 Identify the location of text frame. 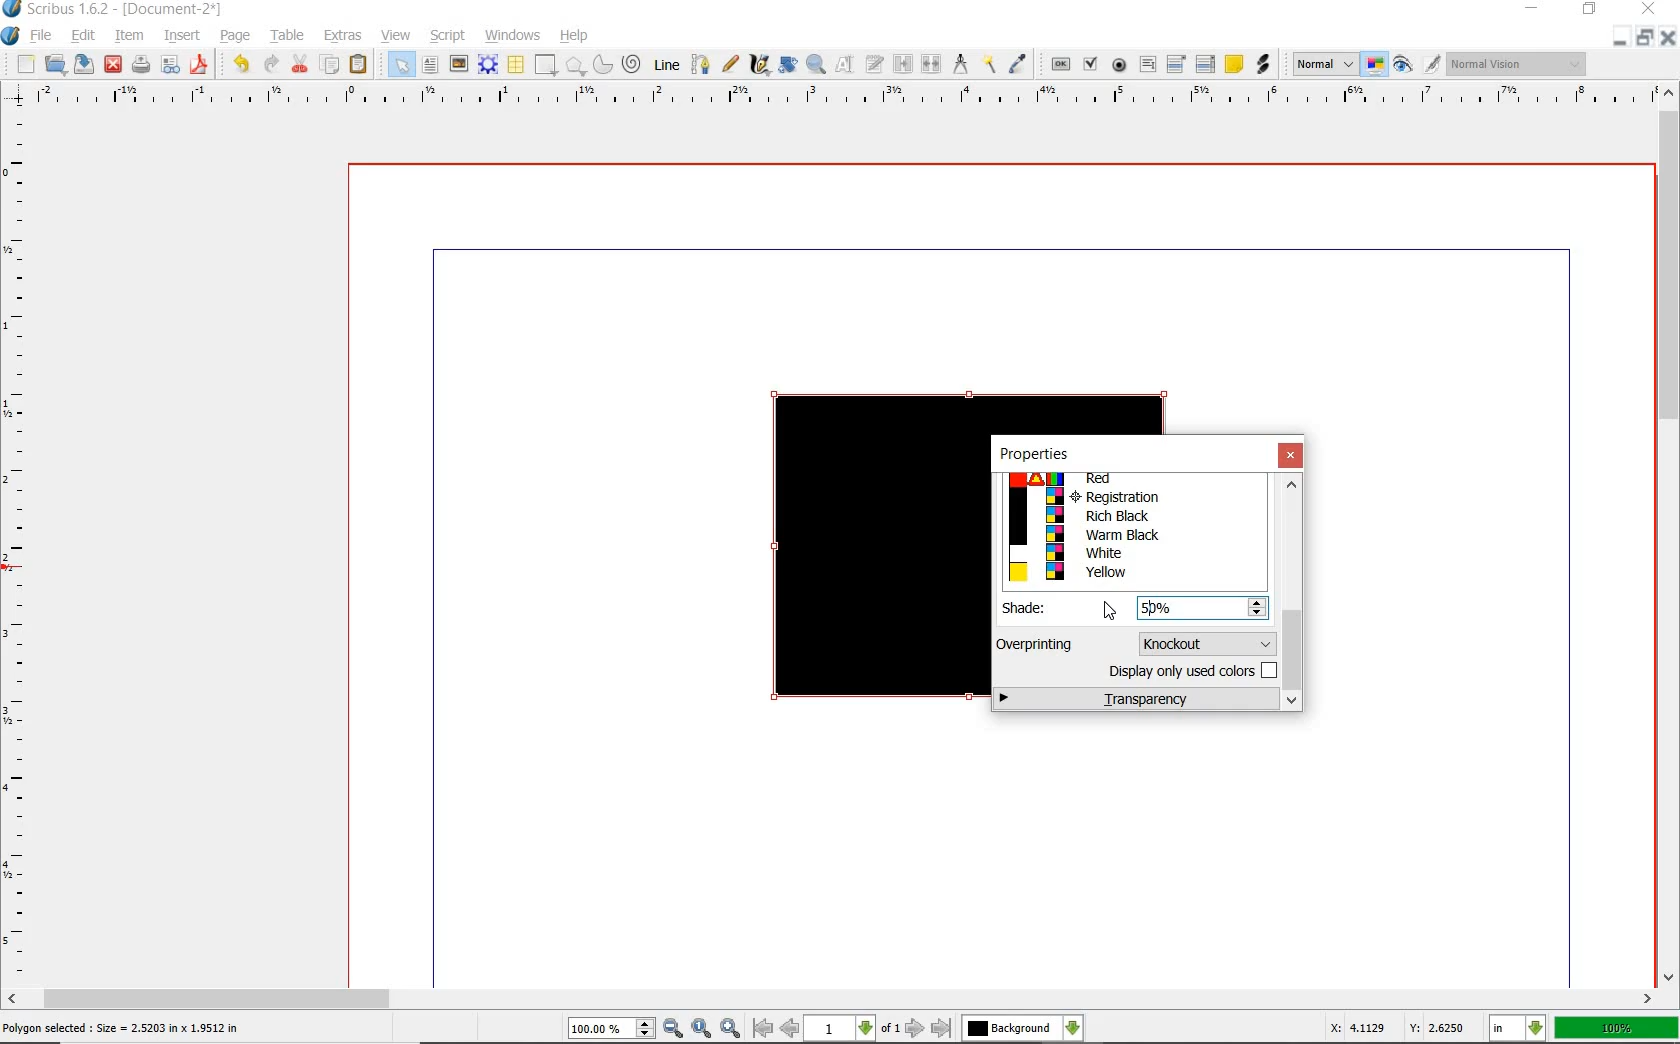
(433, 64).